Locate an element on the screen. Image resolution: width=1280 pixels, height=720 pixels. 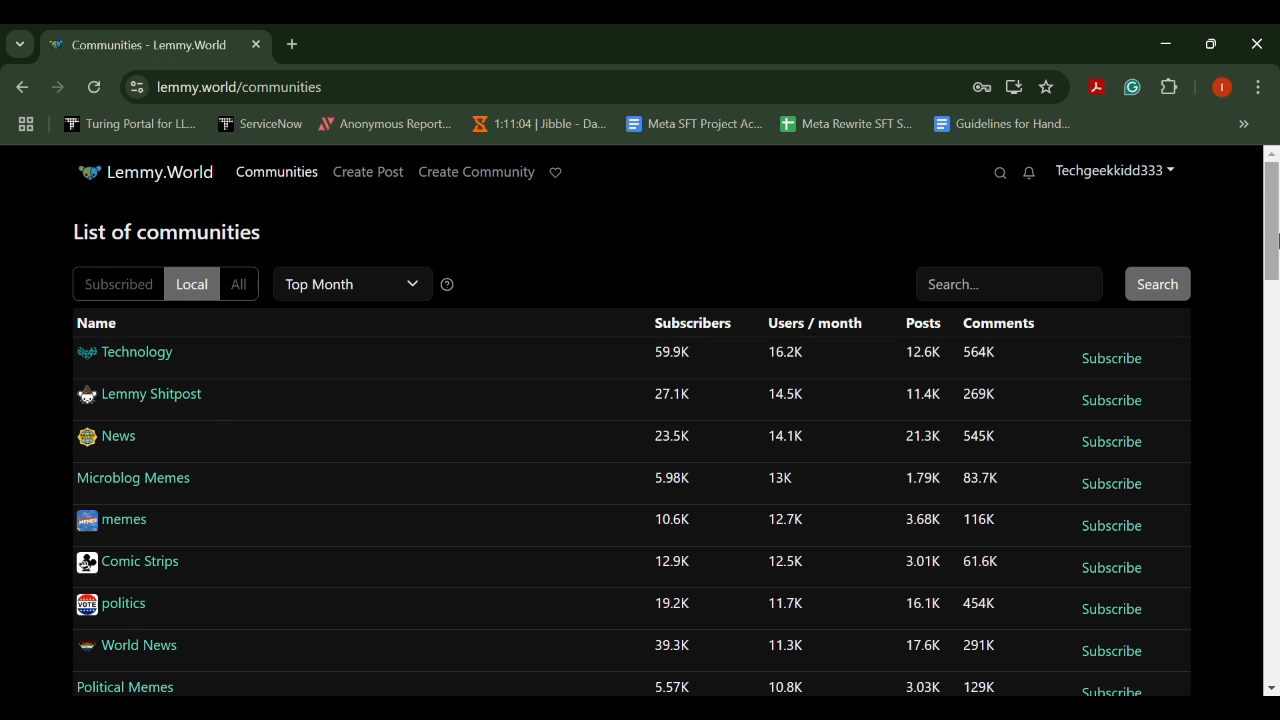
129K is located at coordinates (978, 687).